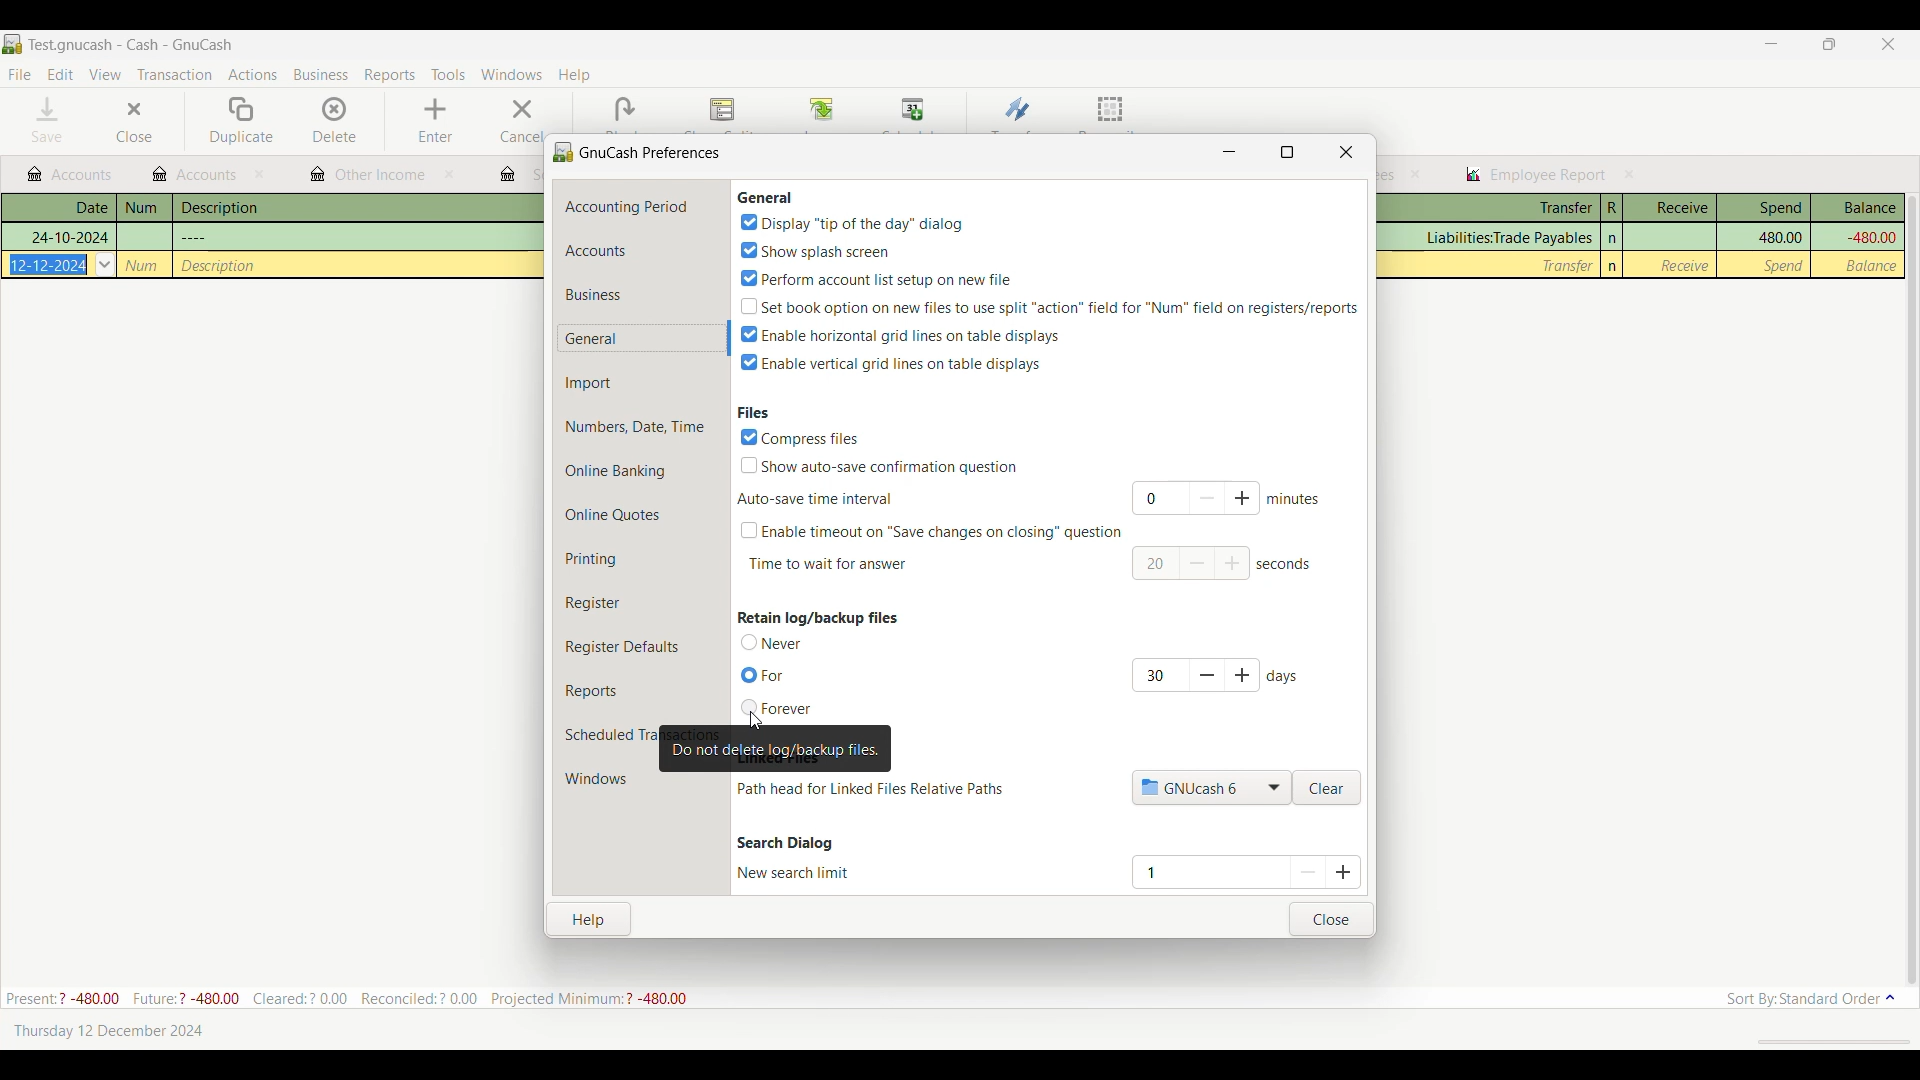  Describe the element at coordinates (220, 265) in the screenshot. I see `` at that location.